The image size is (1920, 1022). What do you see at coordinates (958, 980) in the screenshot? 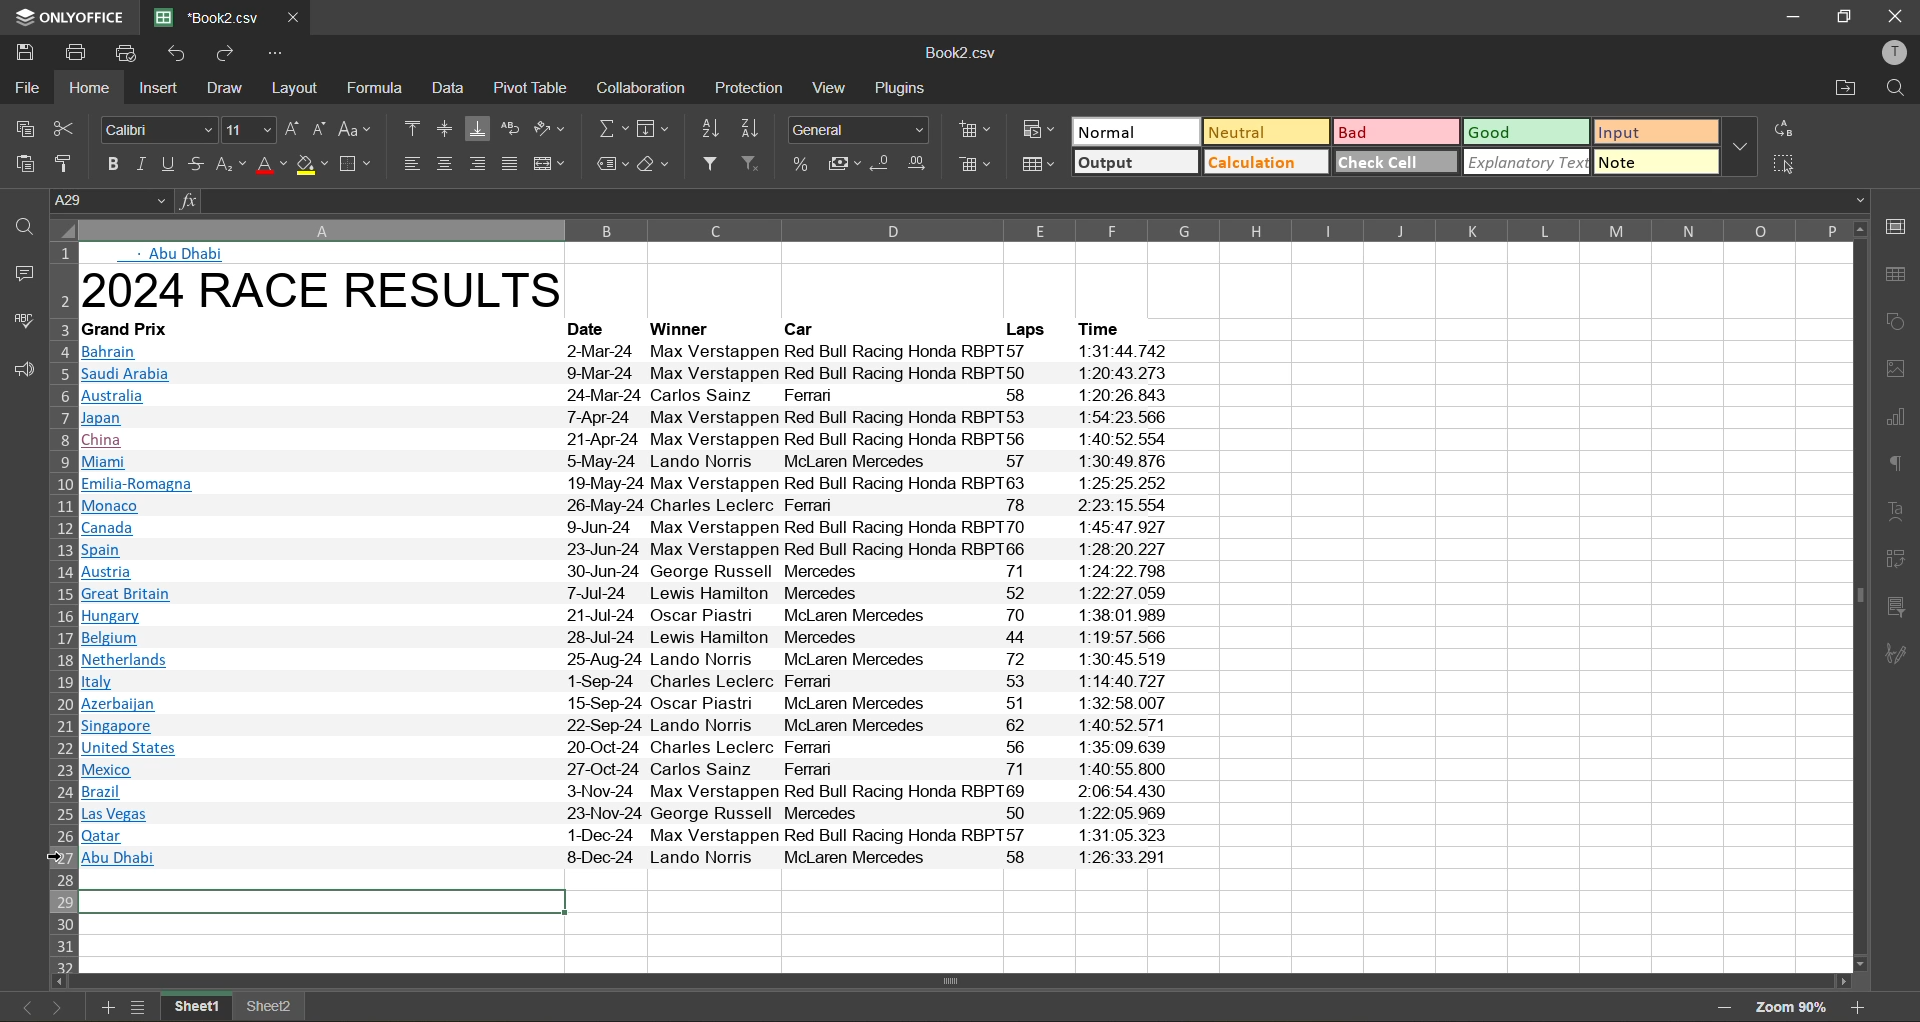
I see `horizontal scrollbar` at bounding box center [958, 980].